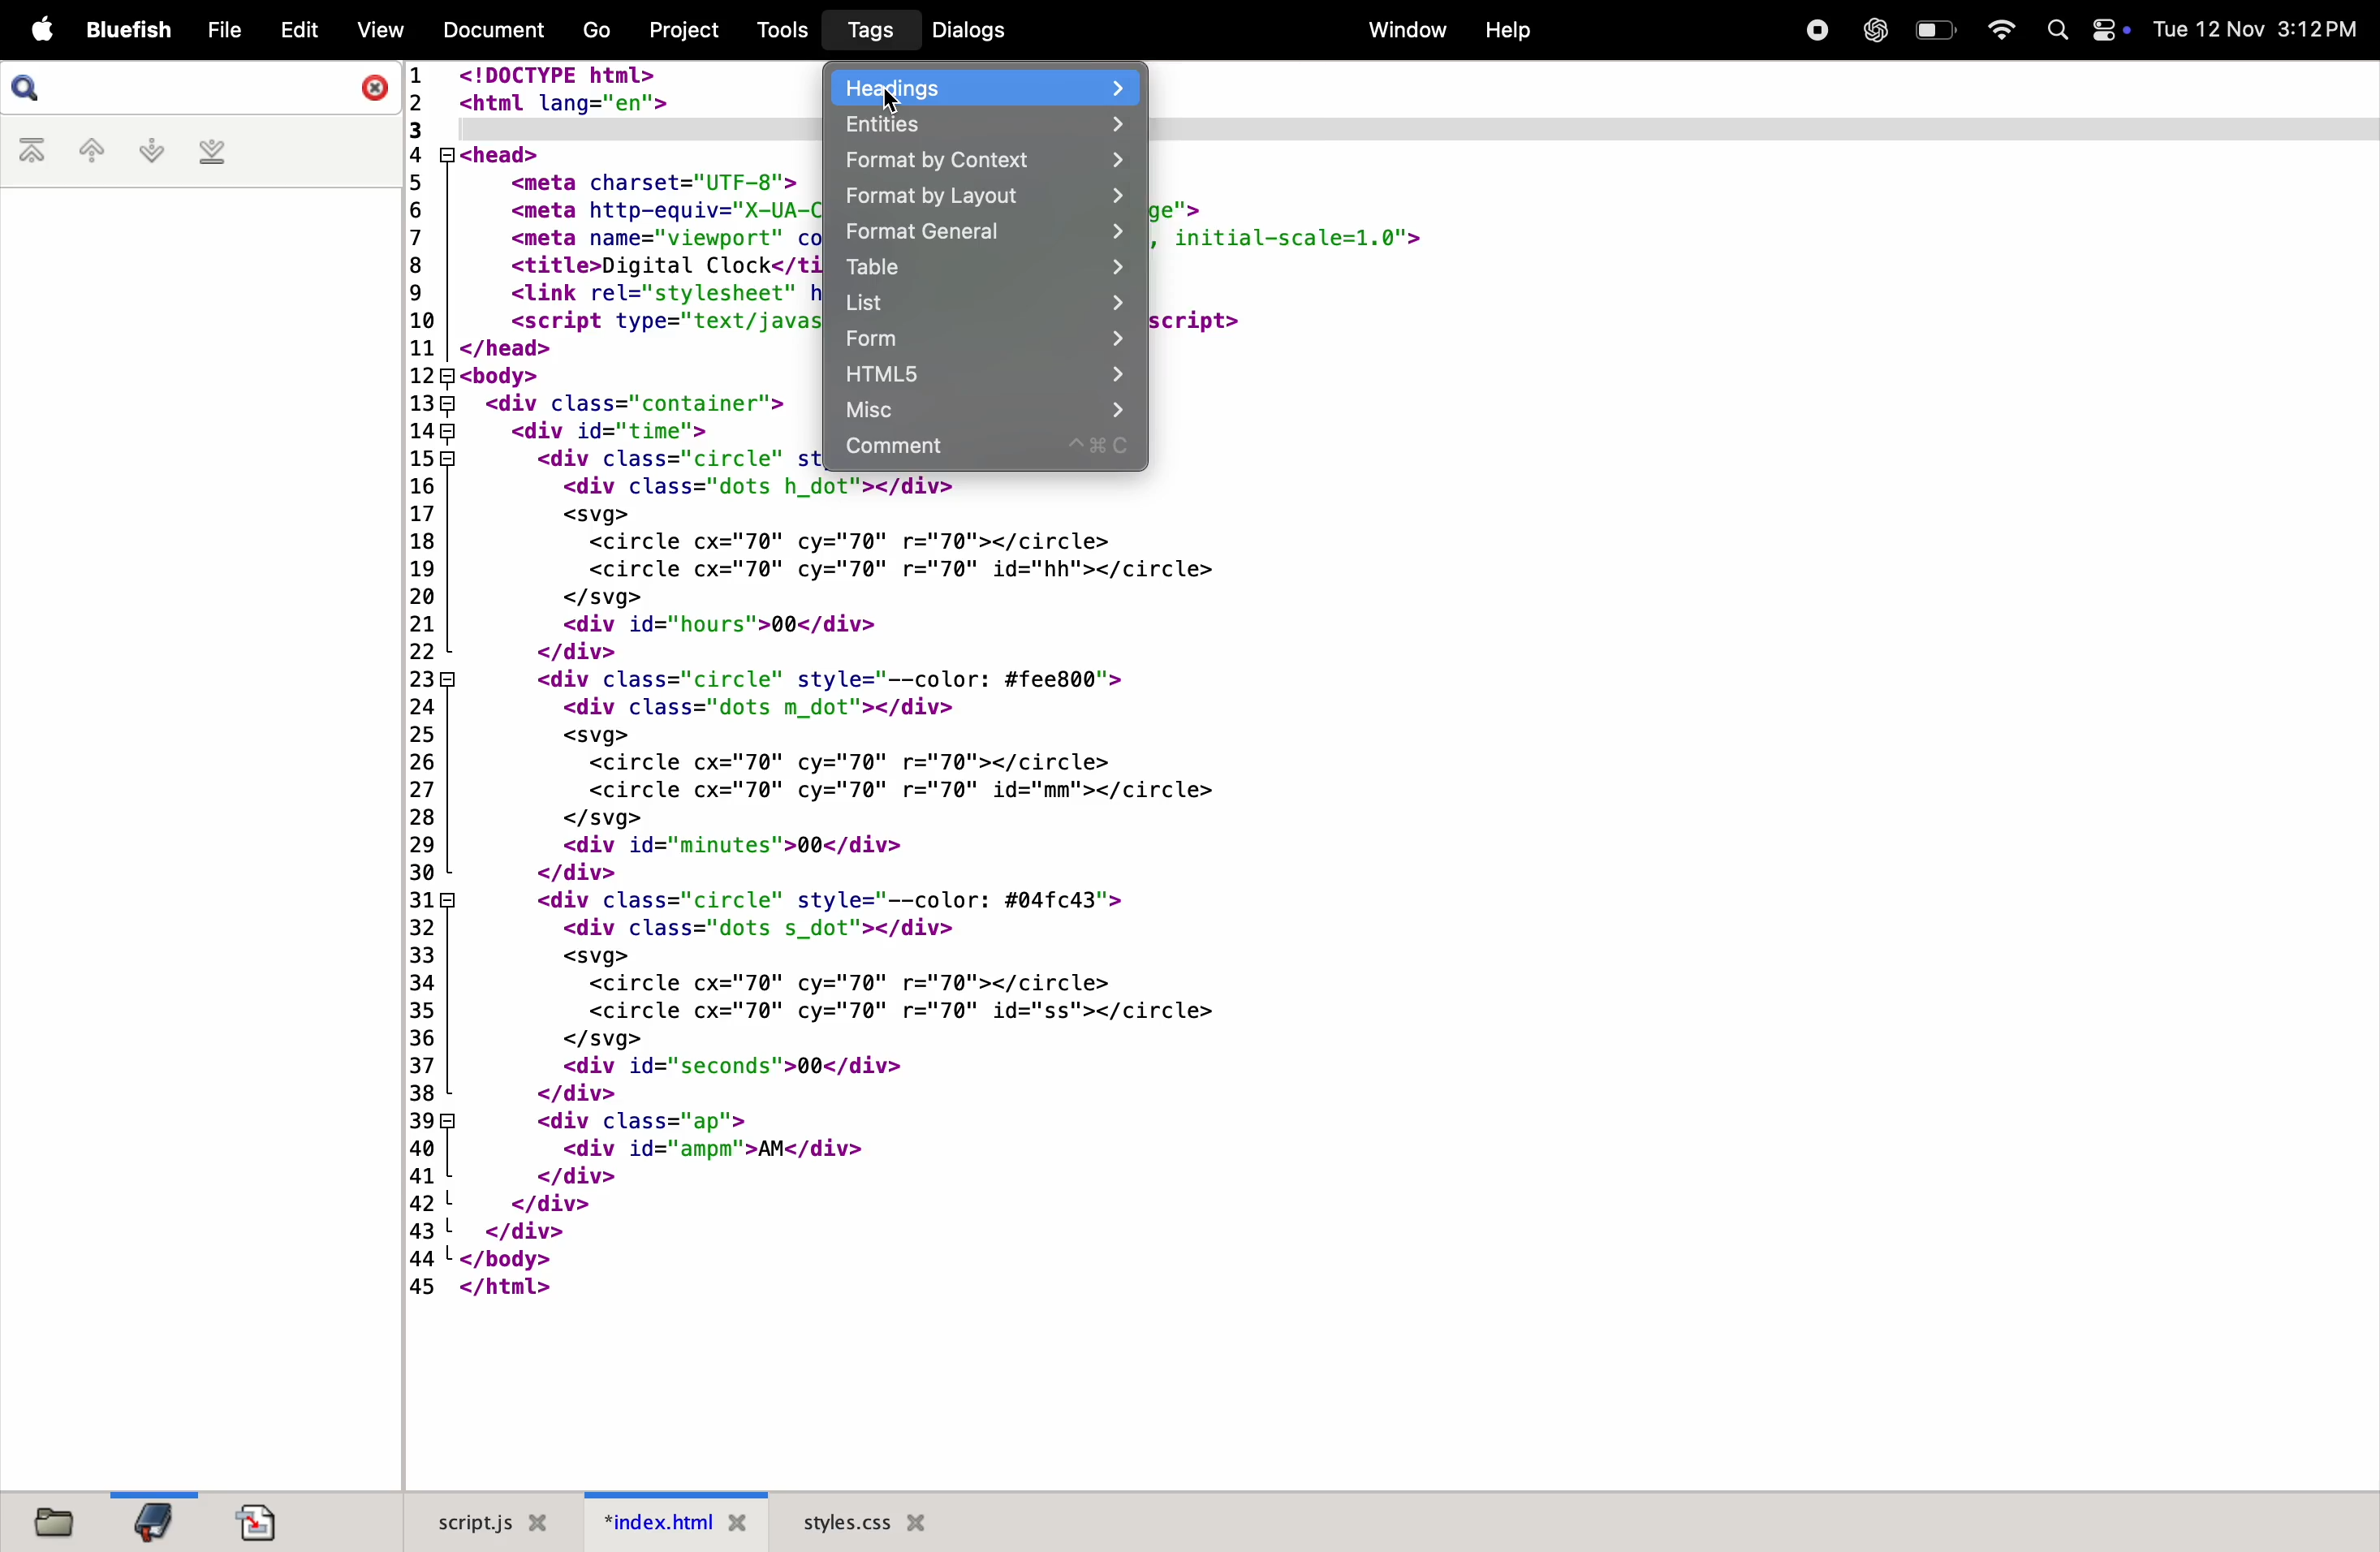 This screenshot has width=2380, height=1552. What do you see at coordinates (152, 1520) in the screenshot?
I see `bookmark` at bounding box center [152, 1520].